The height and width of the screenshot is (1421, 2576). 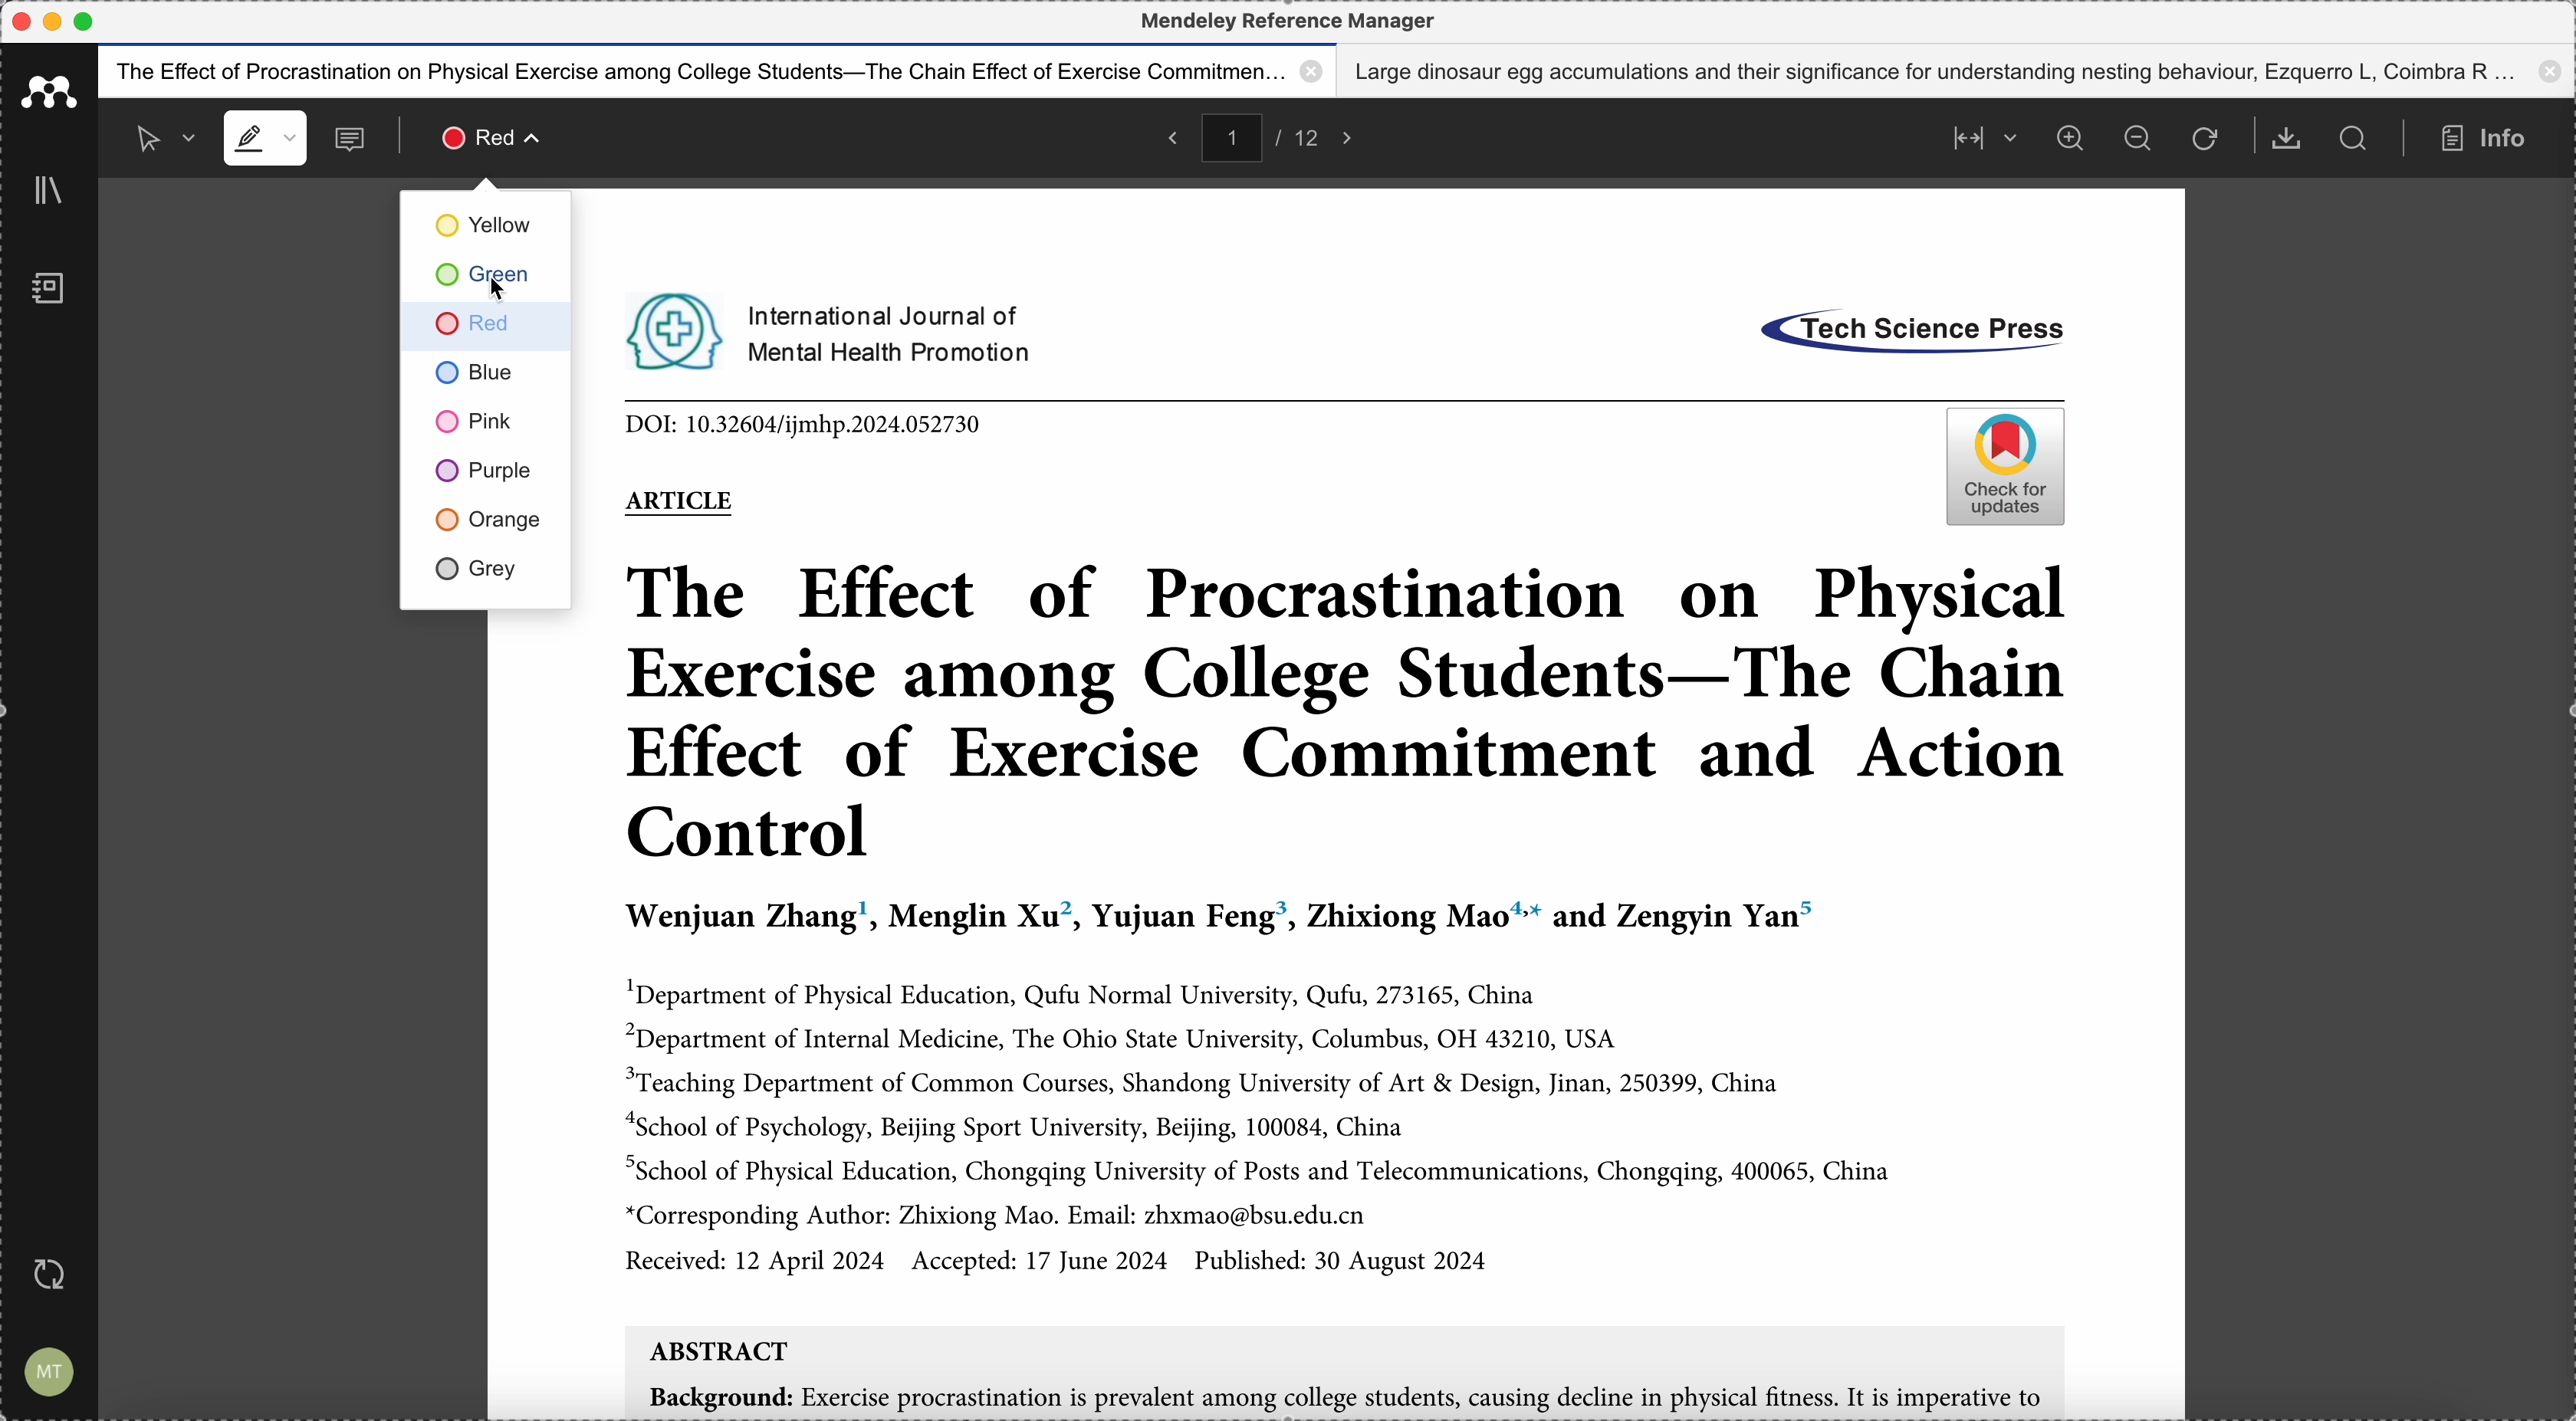 What do you see at coordinates (482, 326) in the screenshot?
I see `red` at bounding box center [482, 326].